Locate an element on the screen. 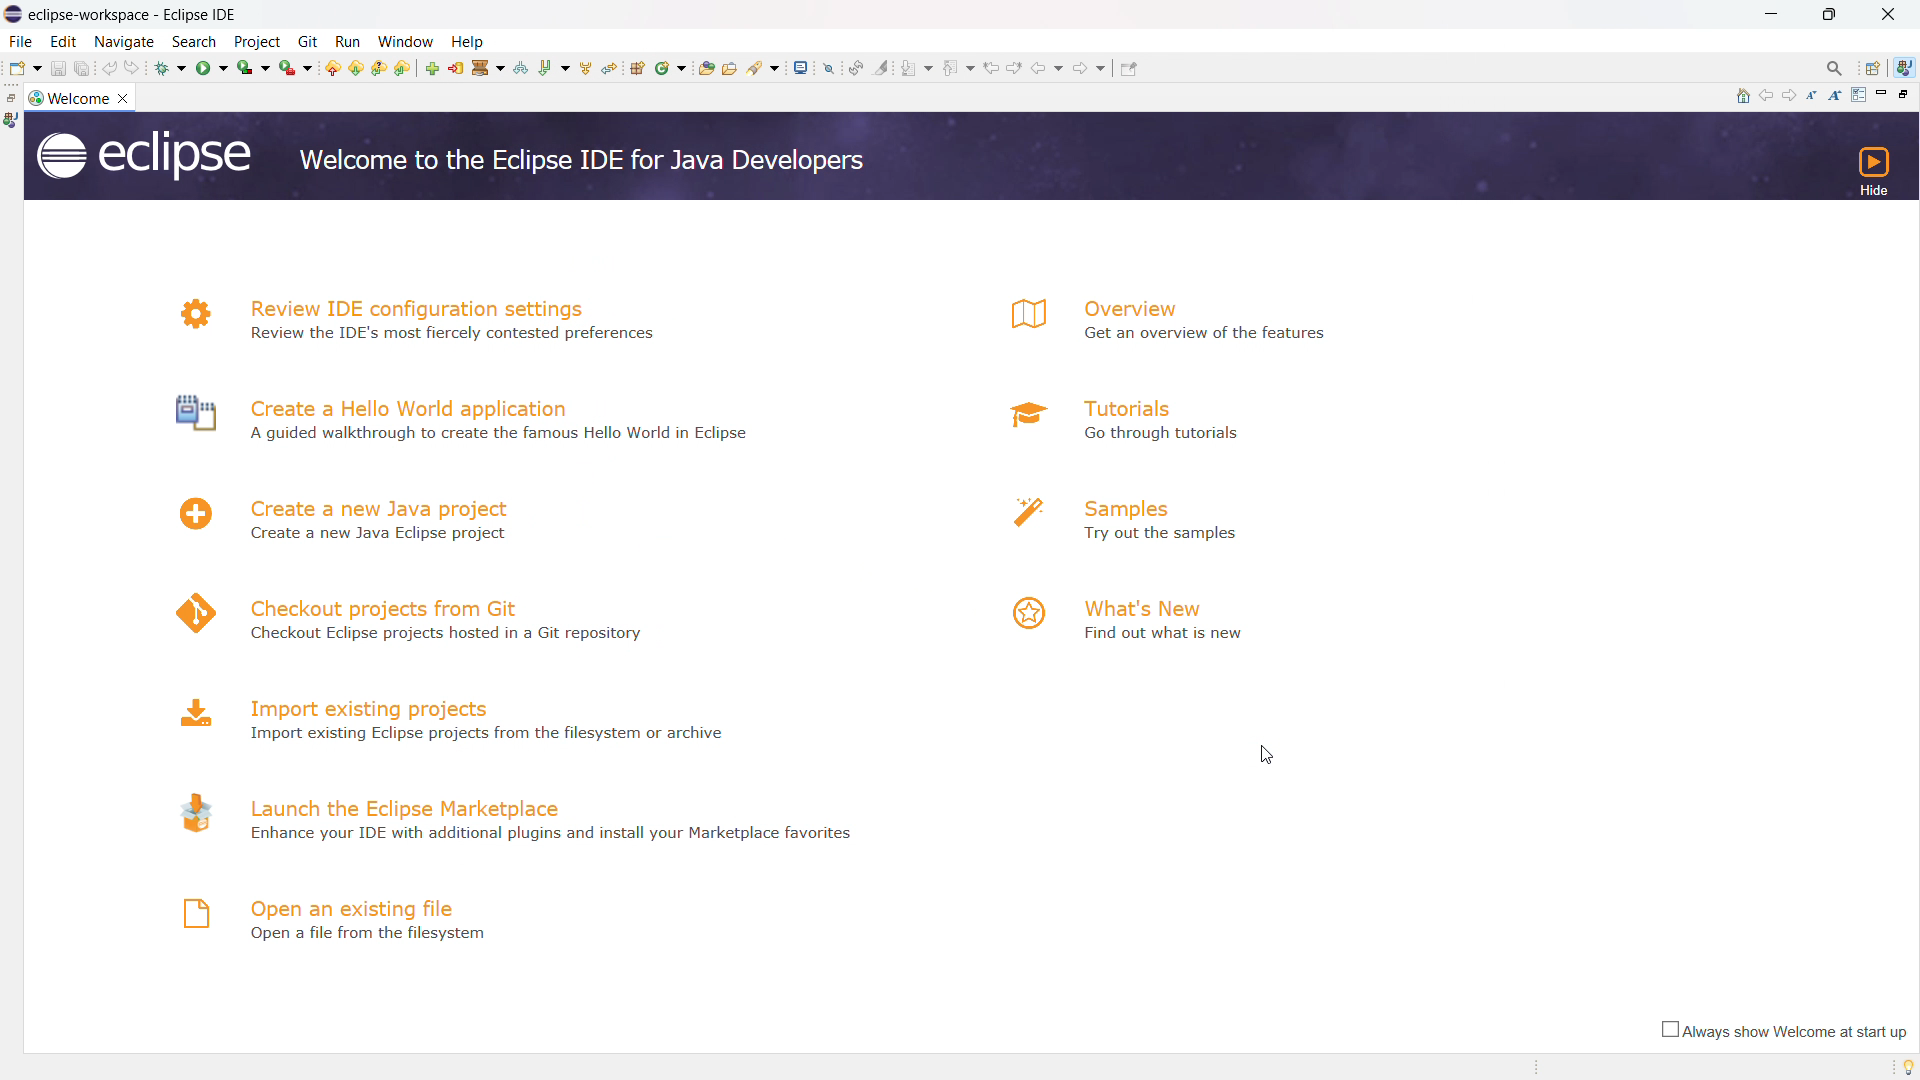 The width and height of the screenshot is (1920, 1080). Import existing Eclipse projects from the filesystem or archive is located at coordinates (500, 732).